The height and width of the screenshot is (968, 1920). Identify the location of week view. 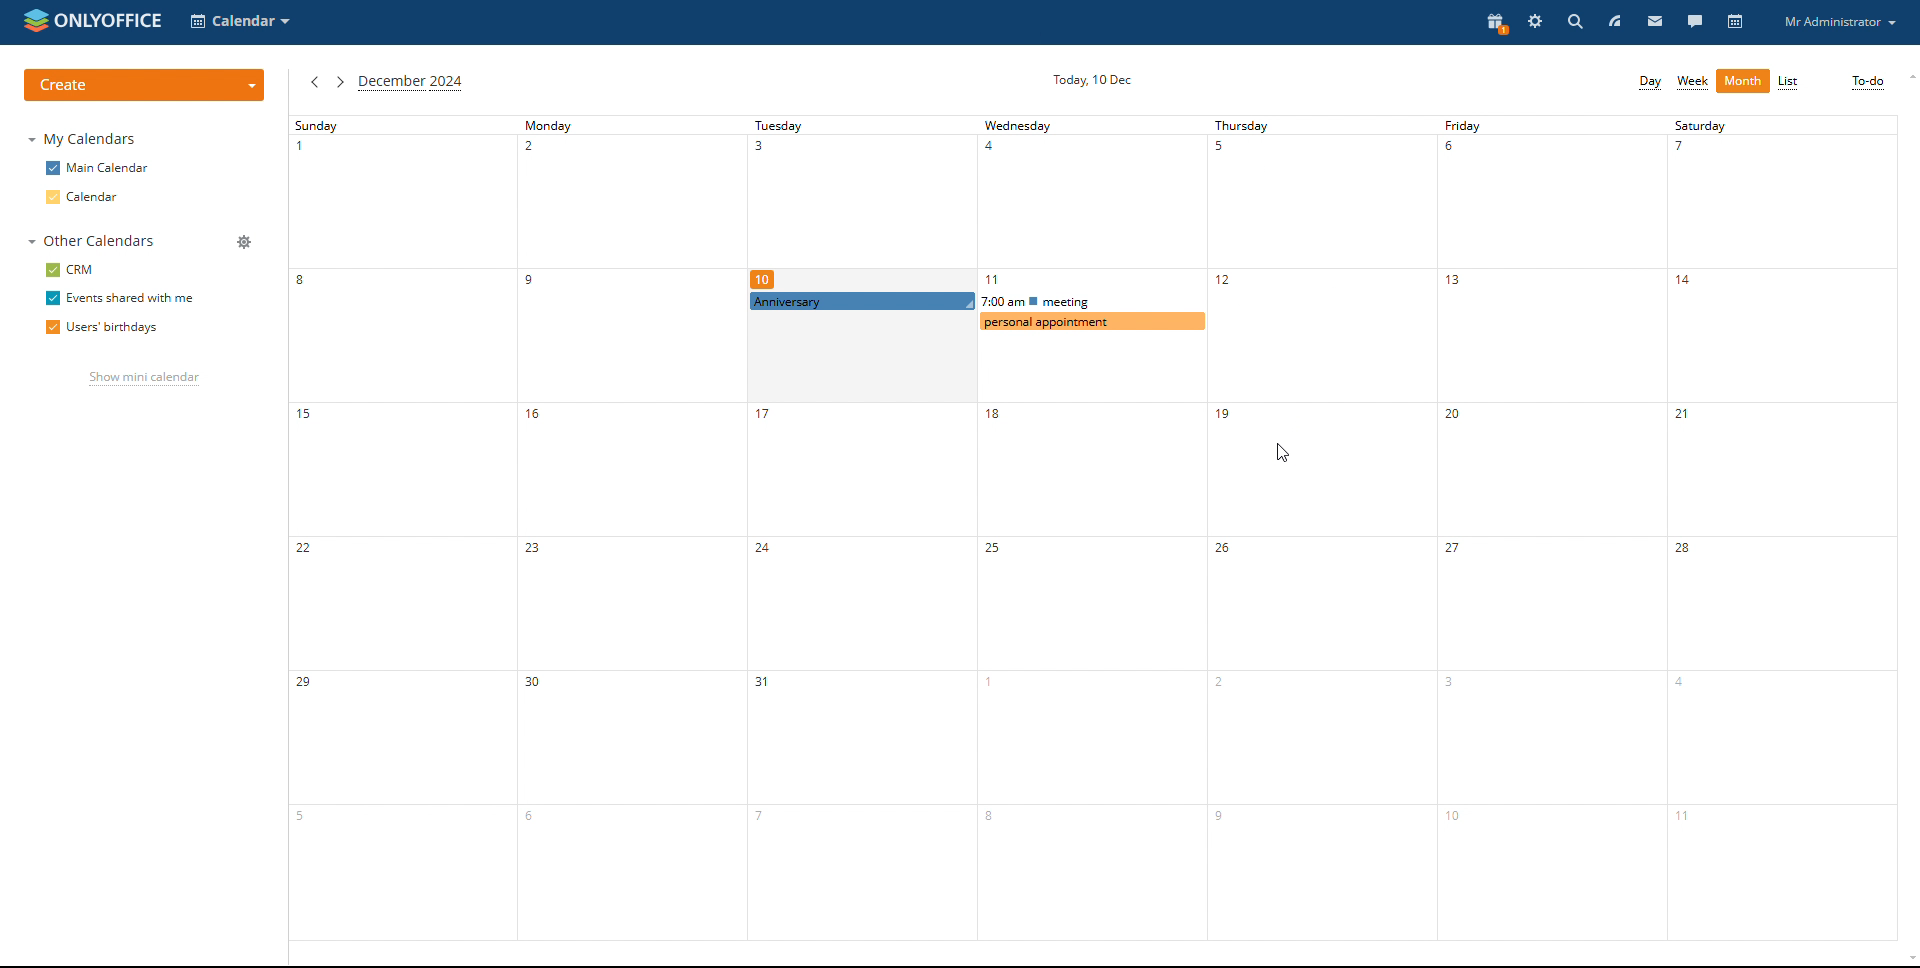
(1693, 83).